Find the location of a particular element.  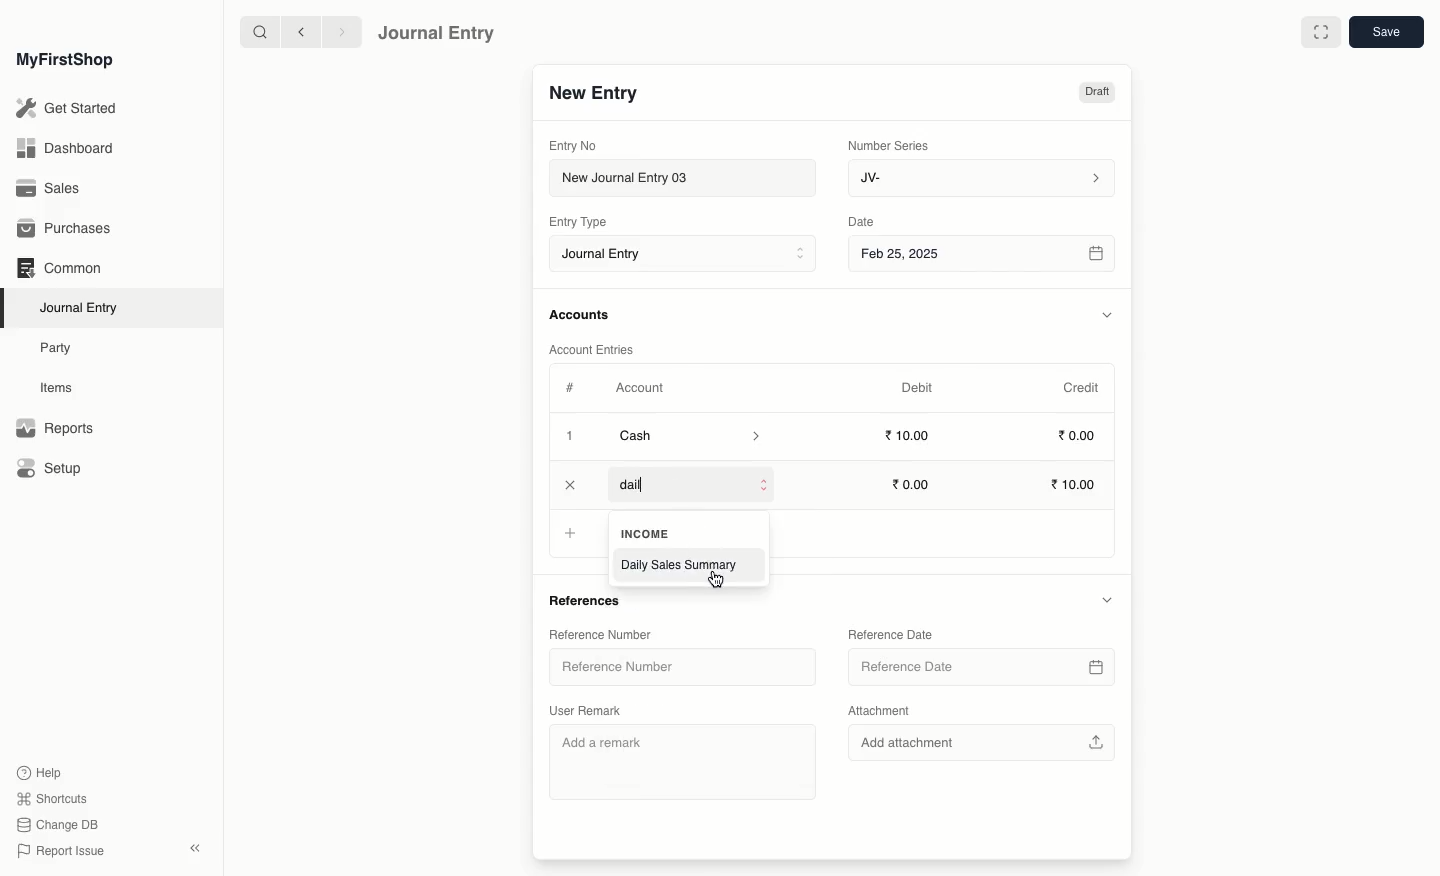

Common is located at coordinates (58, 268).